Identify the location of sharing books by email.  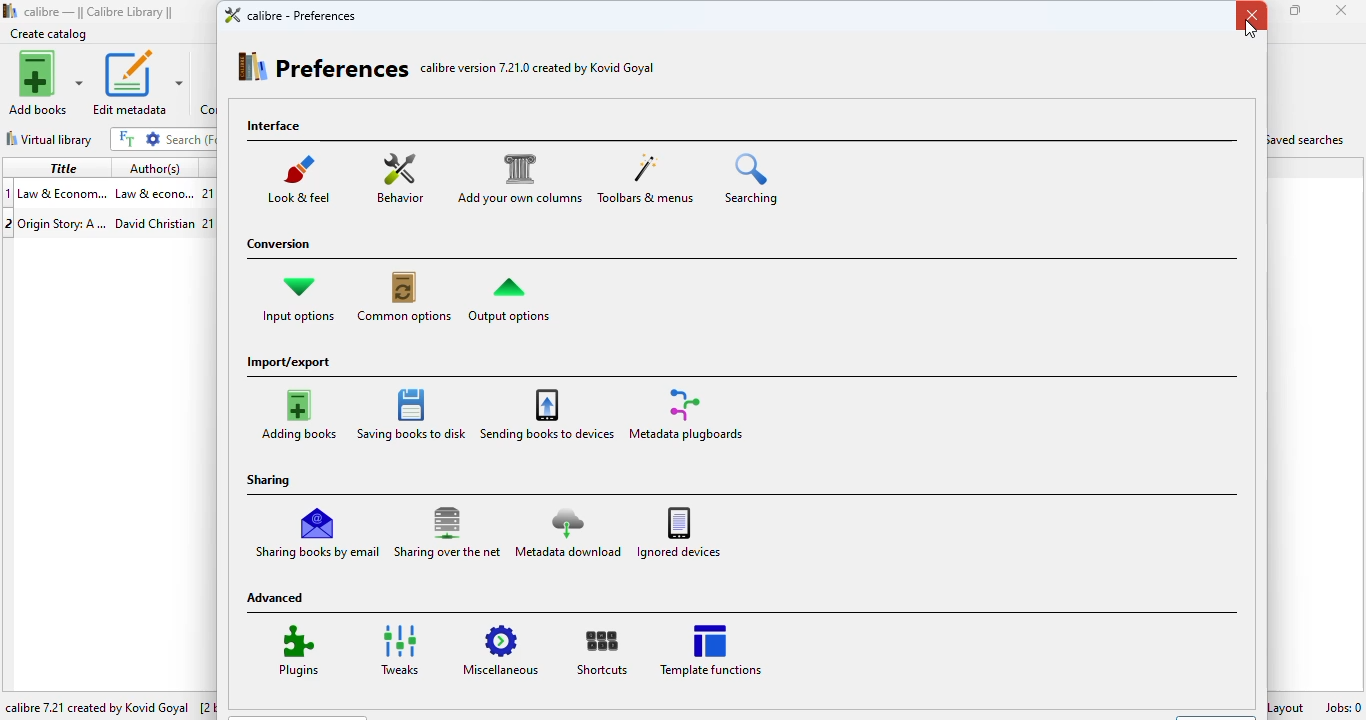
(319, 530).